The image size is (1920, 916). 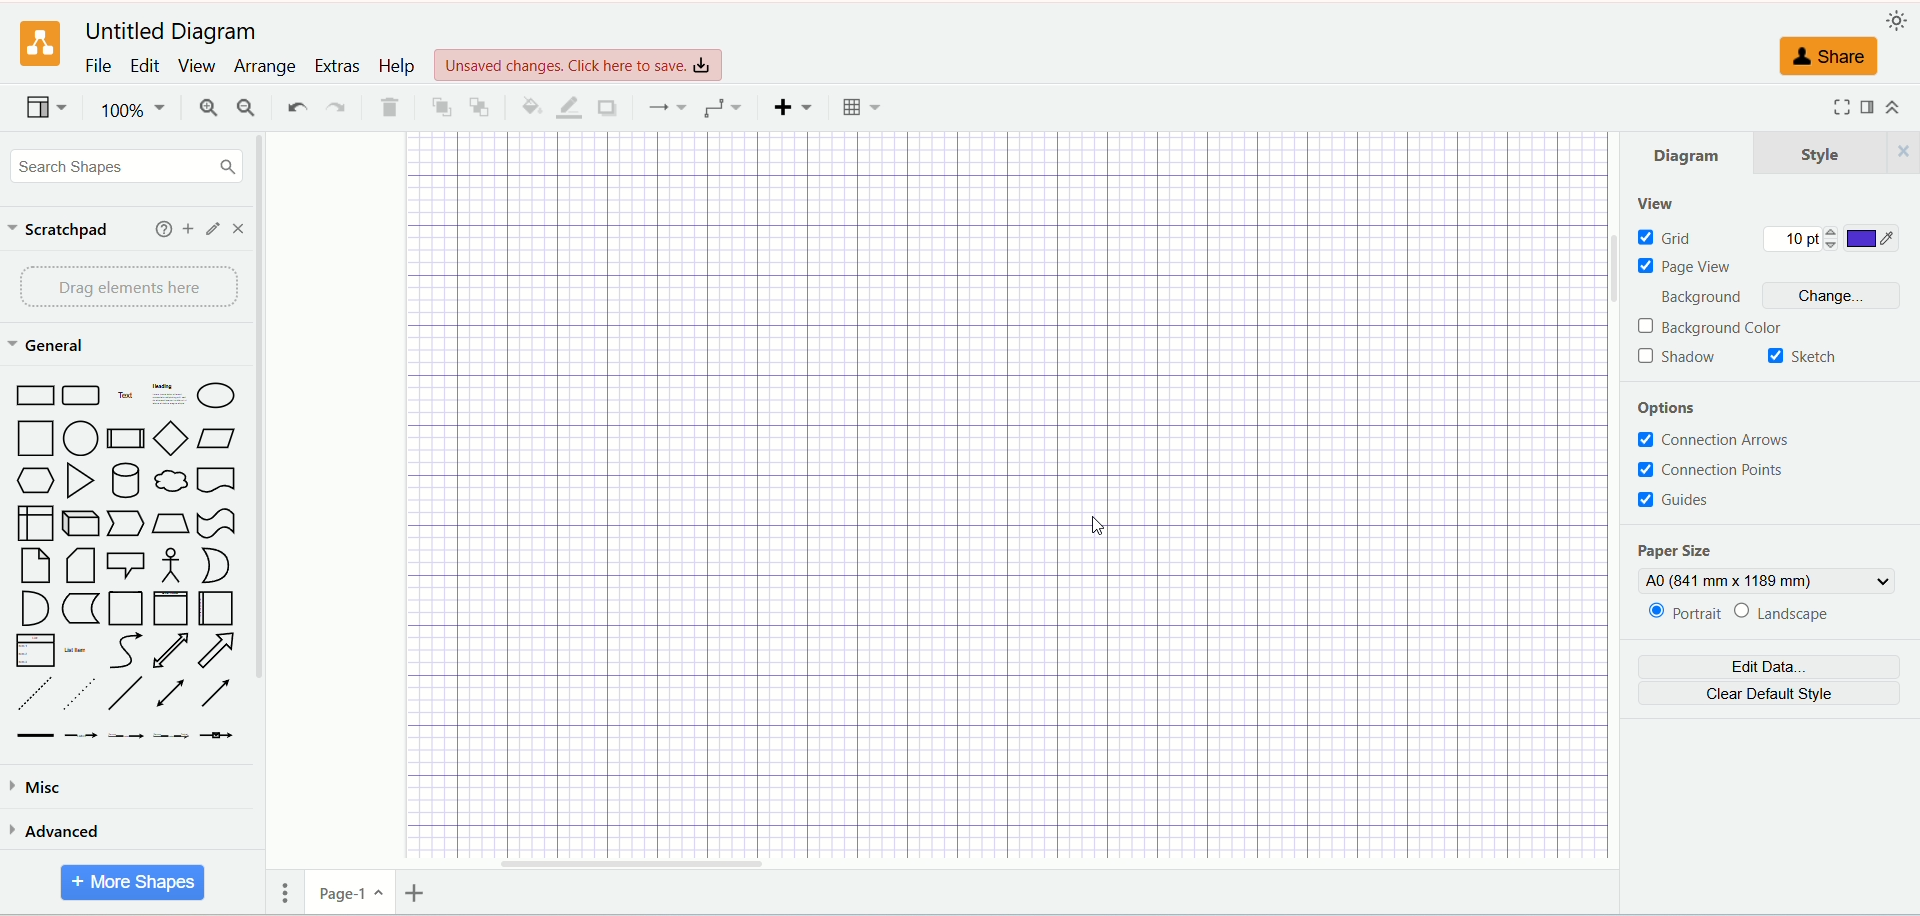 I want to click on Card, so click(x=82, y=568).